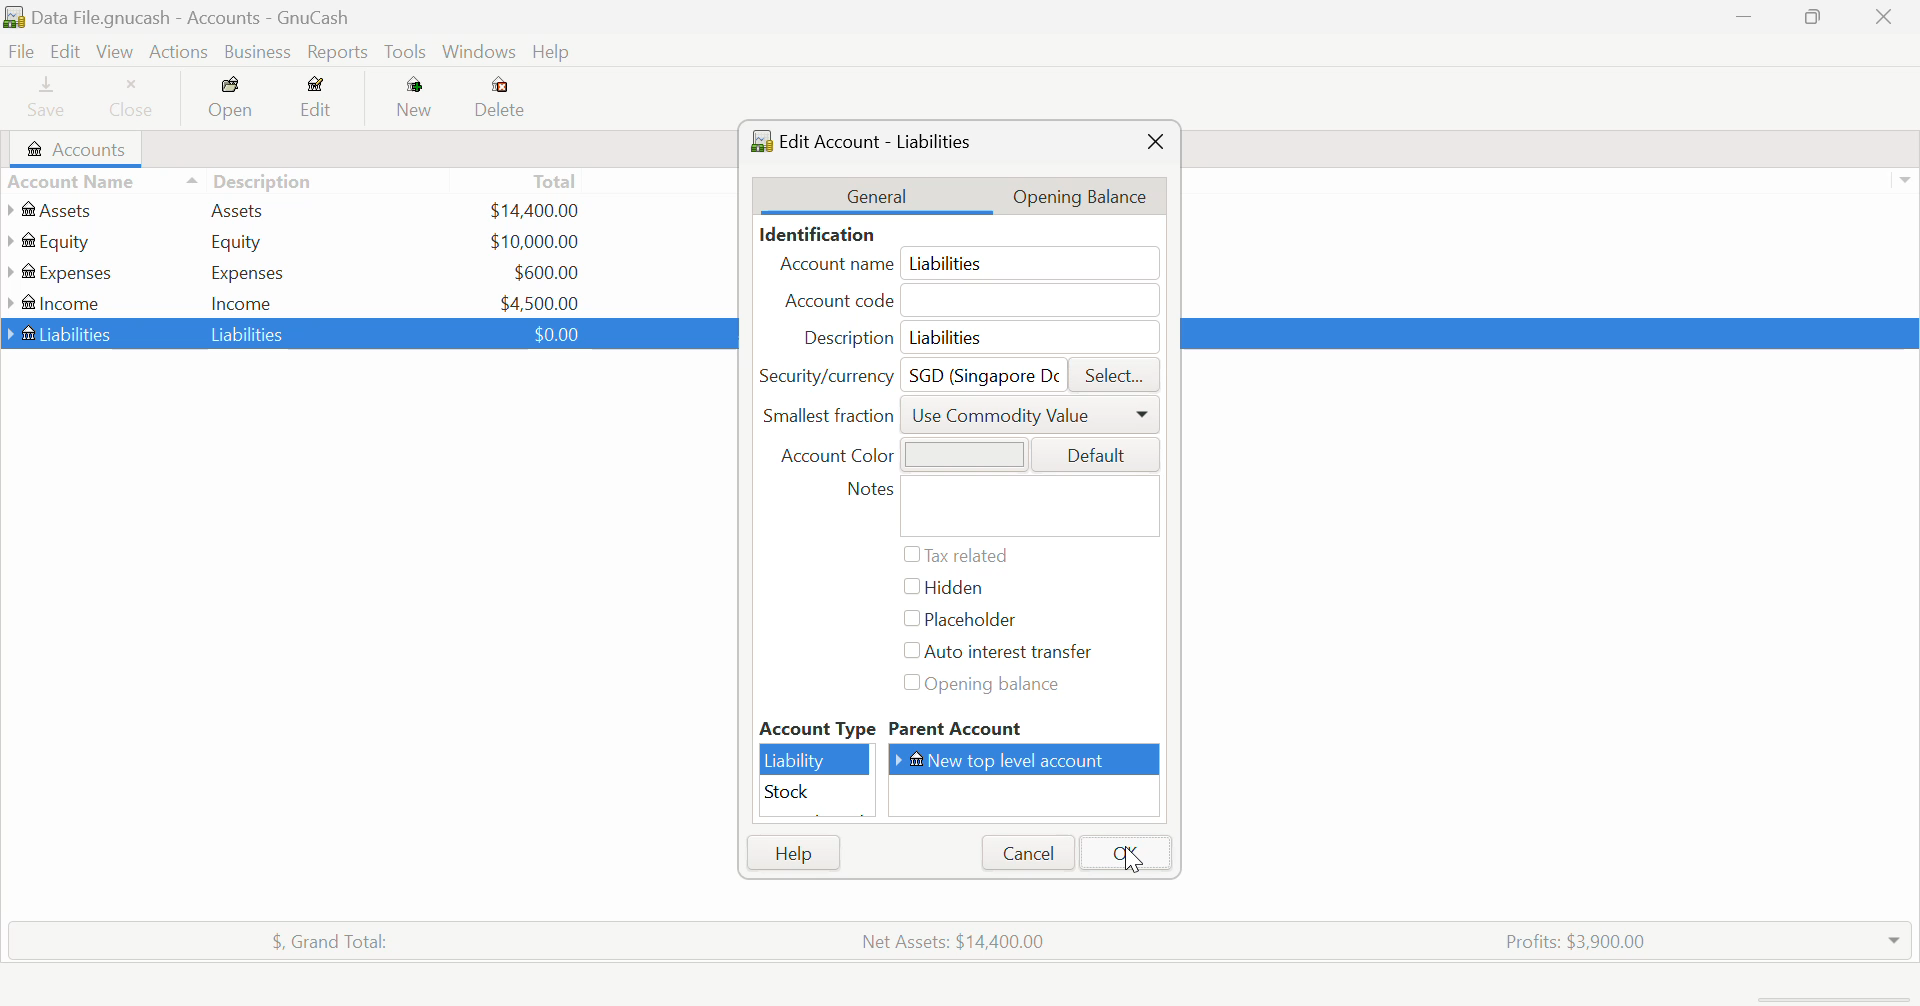 The height and width of the screenshot is (1006, 1920). I want to click on Notes, so click(998, 506).